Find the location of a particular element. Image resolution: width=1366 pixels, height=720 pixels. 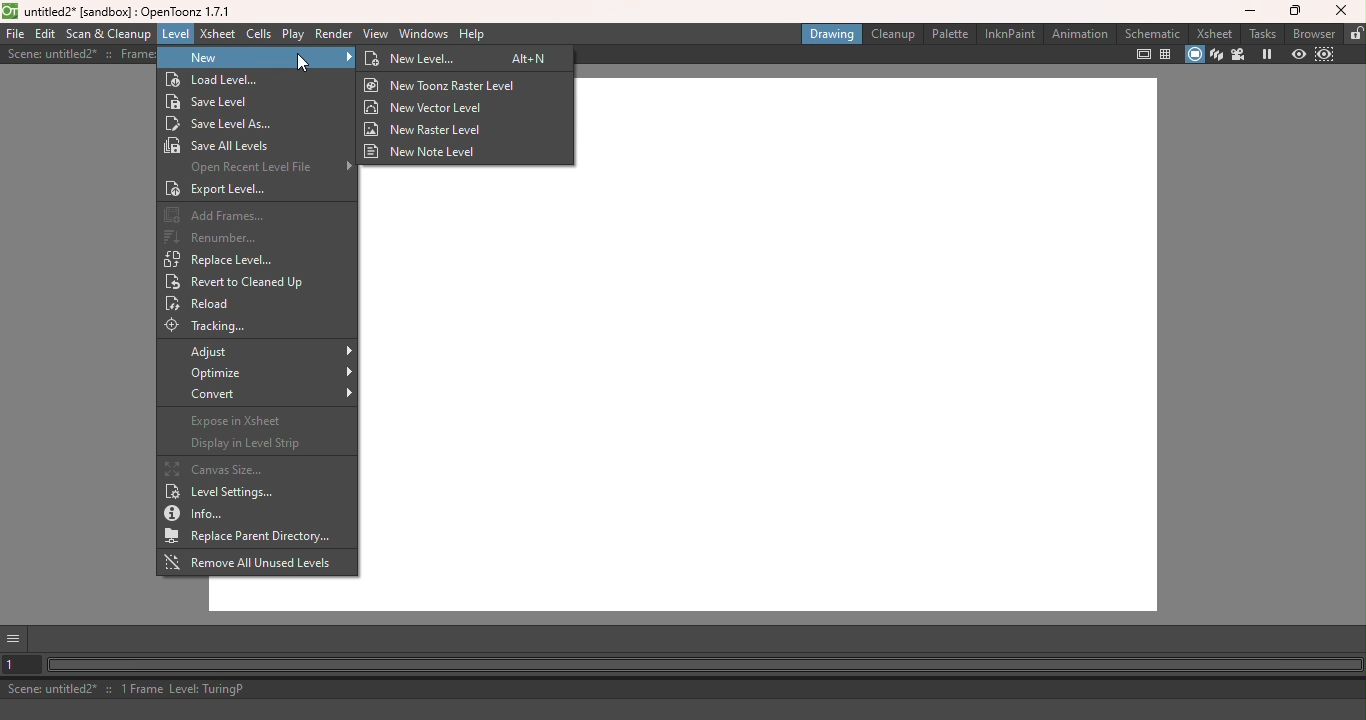

Freeze is located at coordinates (1262, 54).